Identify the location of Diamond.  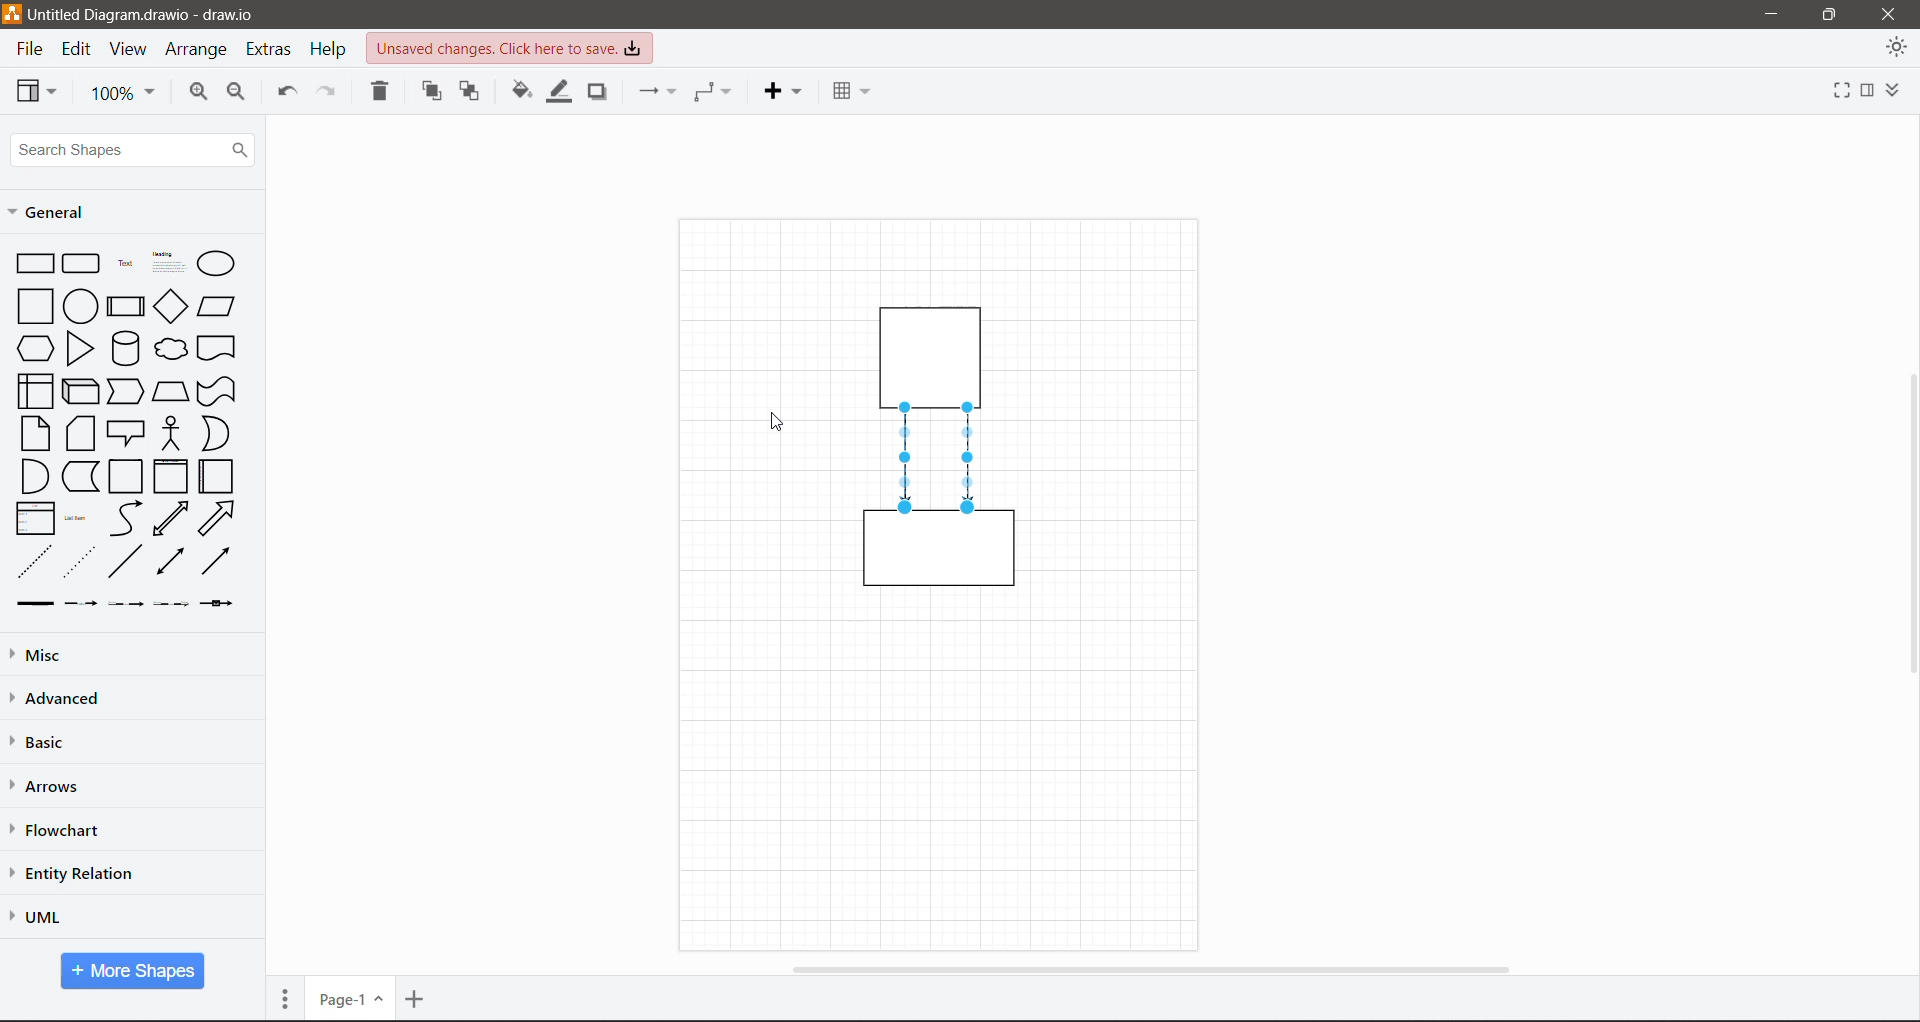
(170, 306).